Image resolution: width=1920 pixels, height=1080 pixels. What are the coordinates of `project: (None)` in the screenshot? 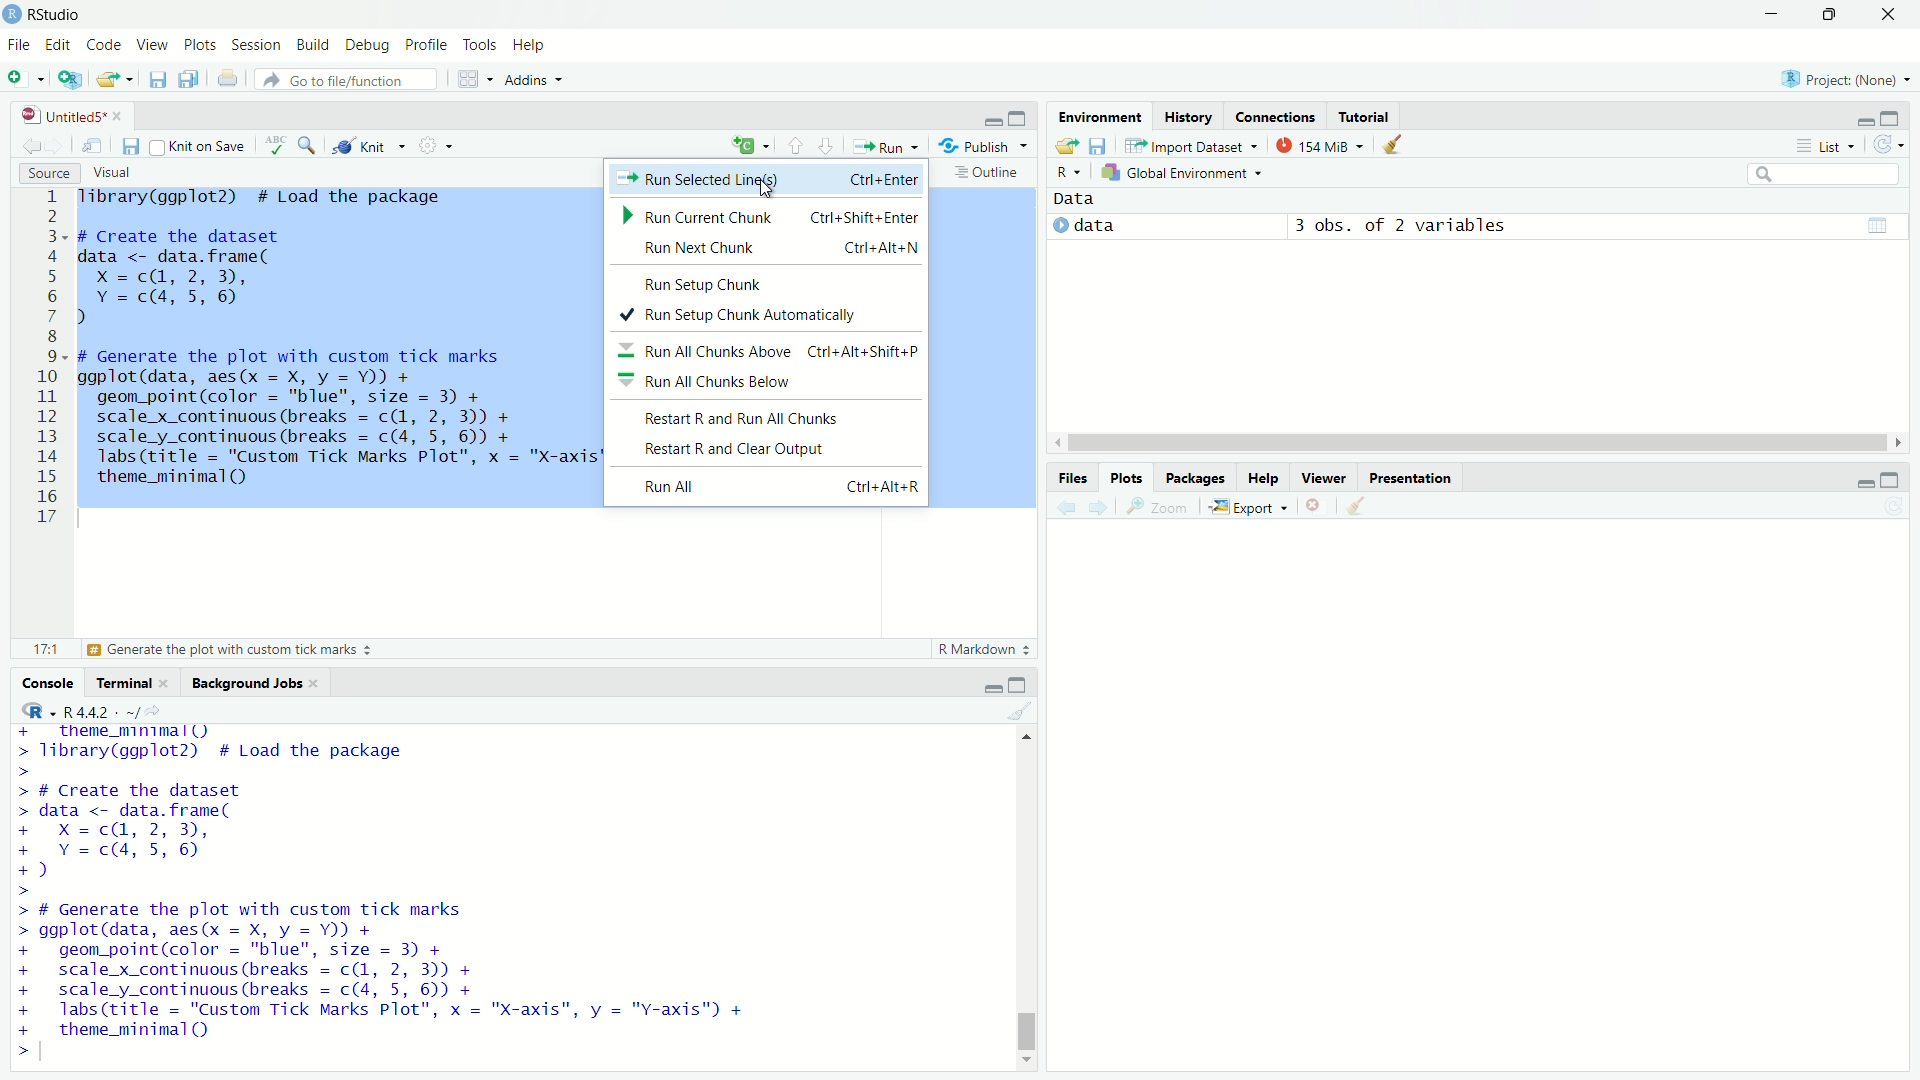 It's located at (1844, 74).